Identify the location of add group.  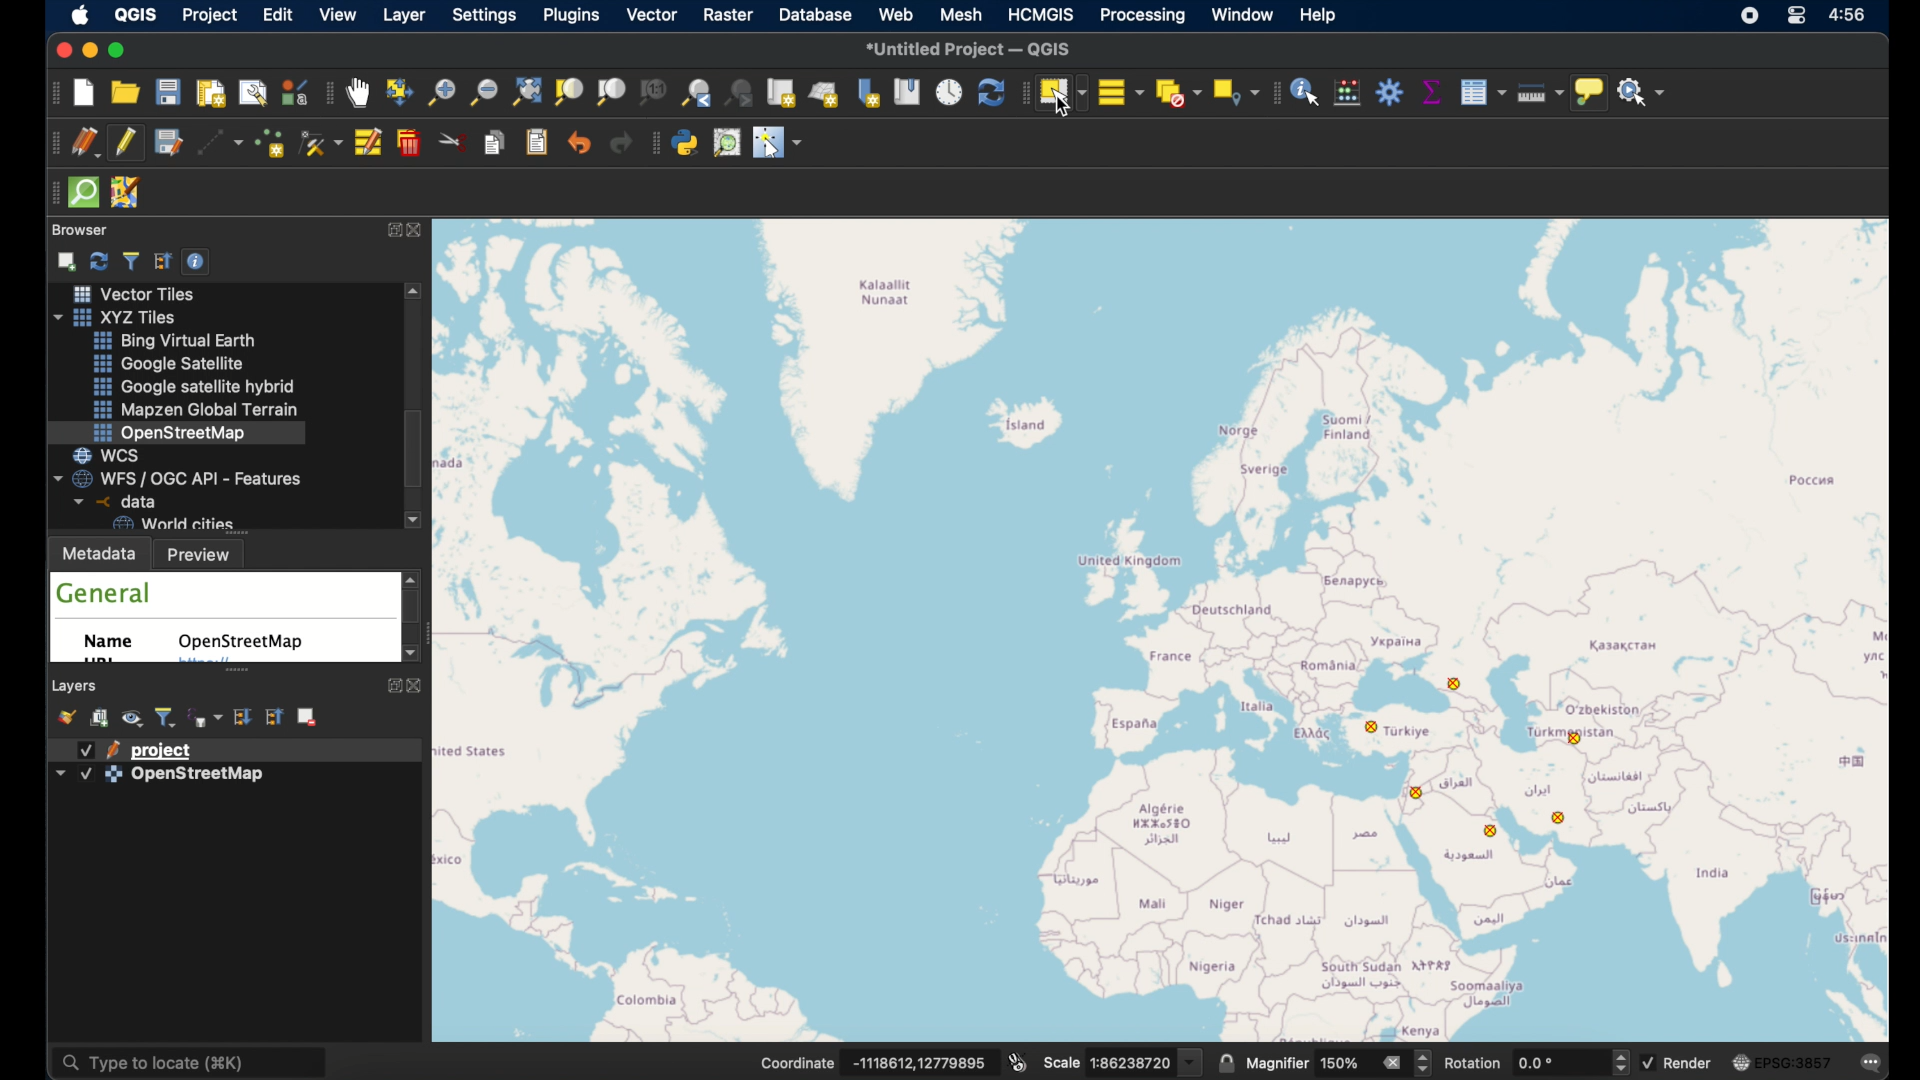
(101, 719).